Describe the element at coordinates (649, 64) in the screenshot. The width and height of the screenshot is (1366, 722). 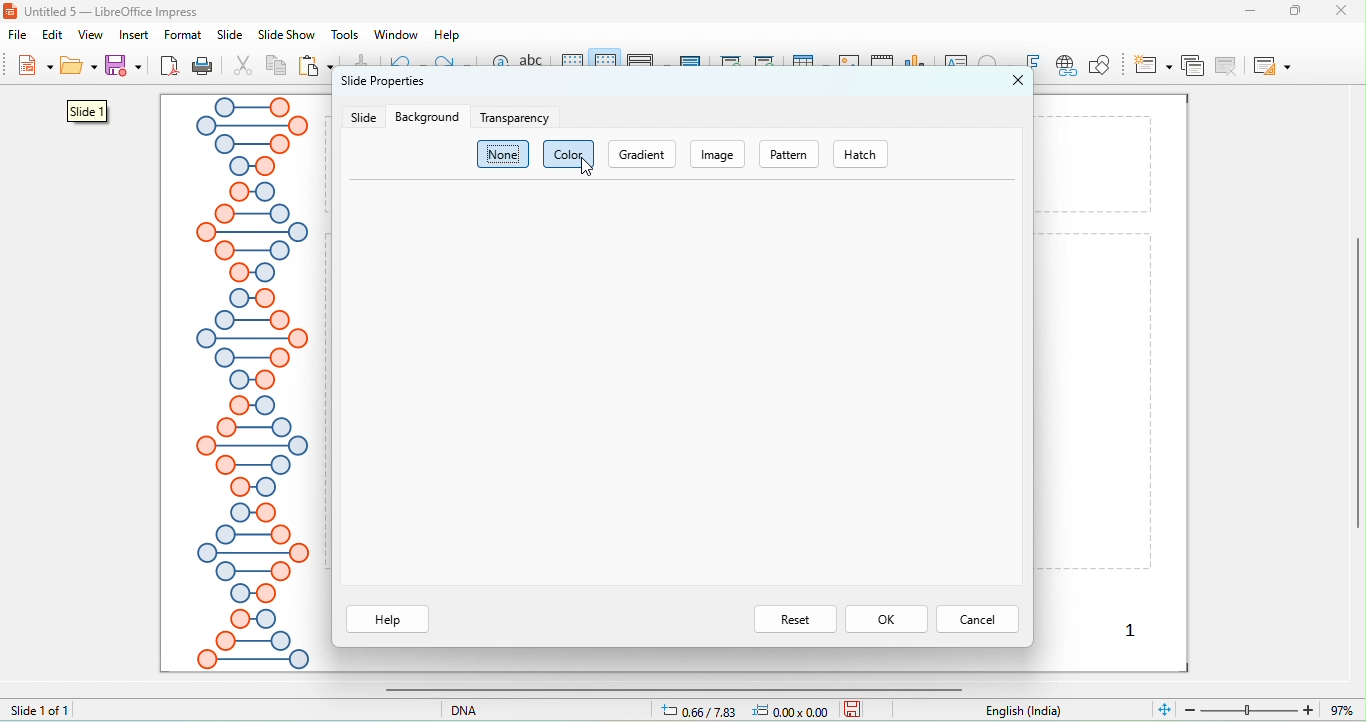
I see `display views` at that location.